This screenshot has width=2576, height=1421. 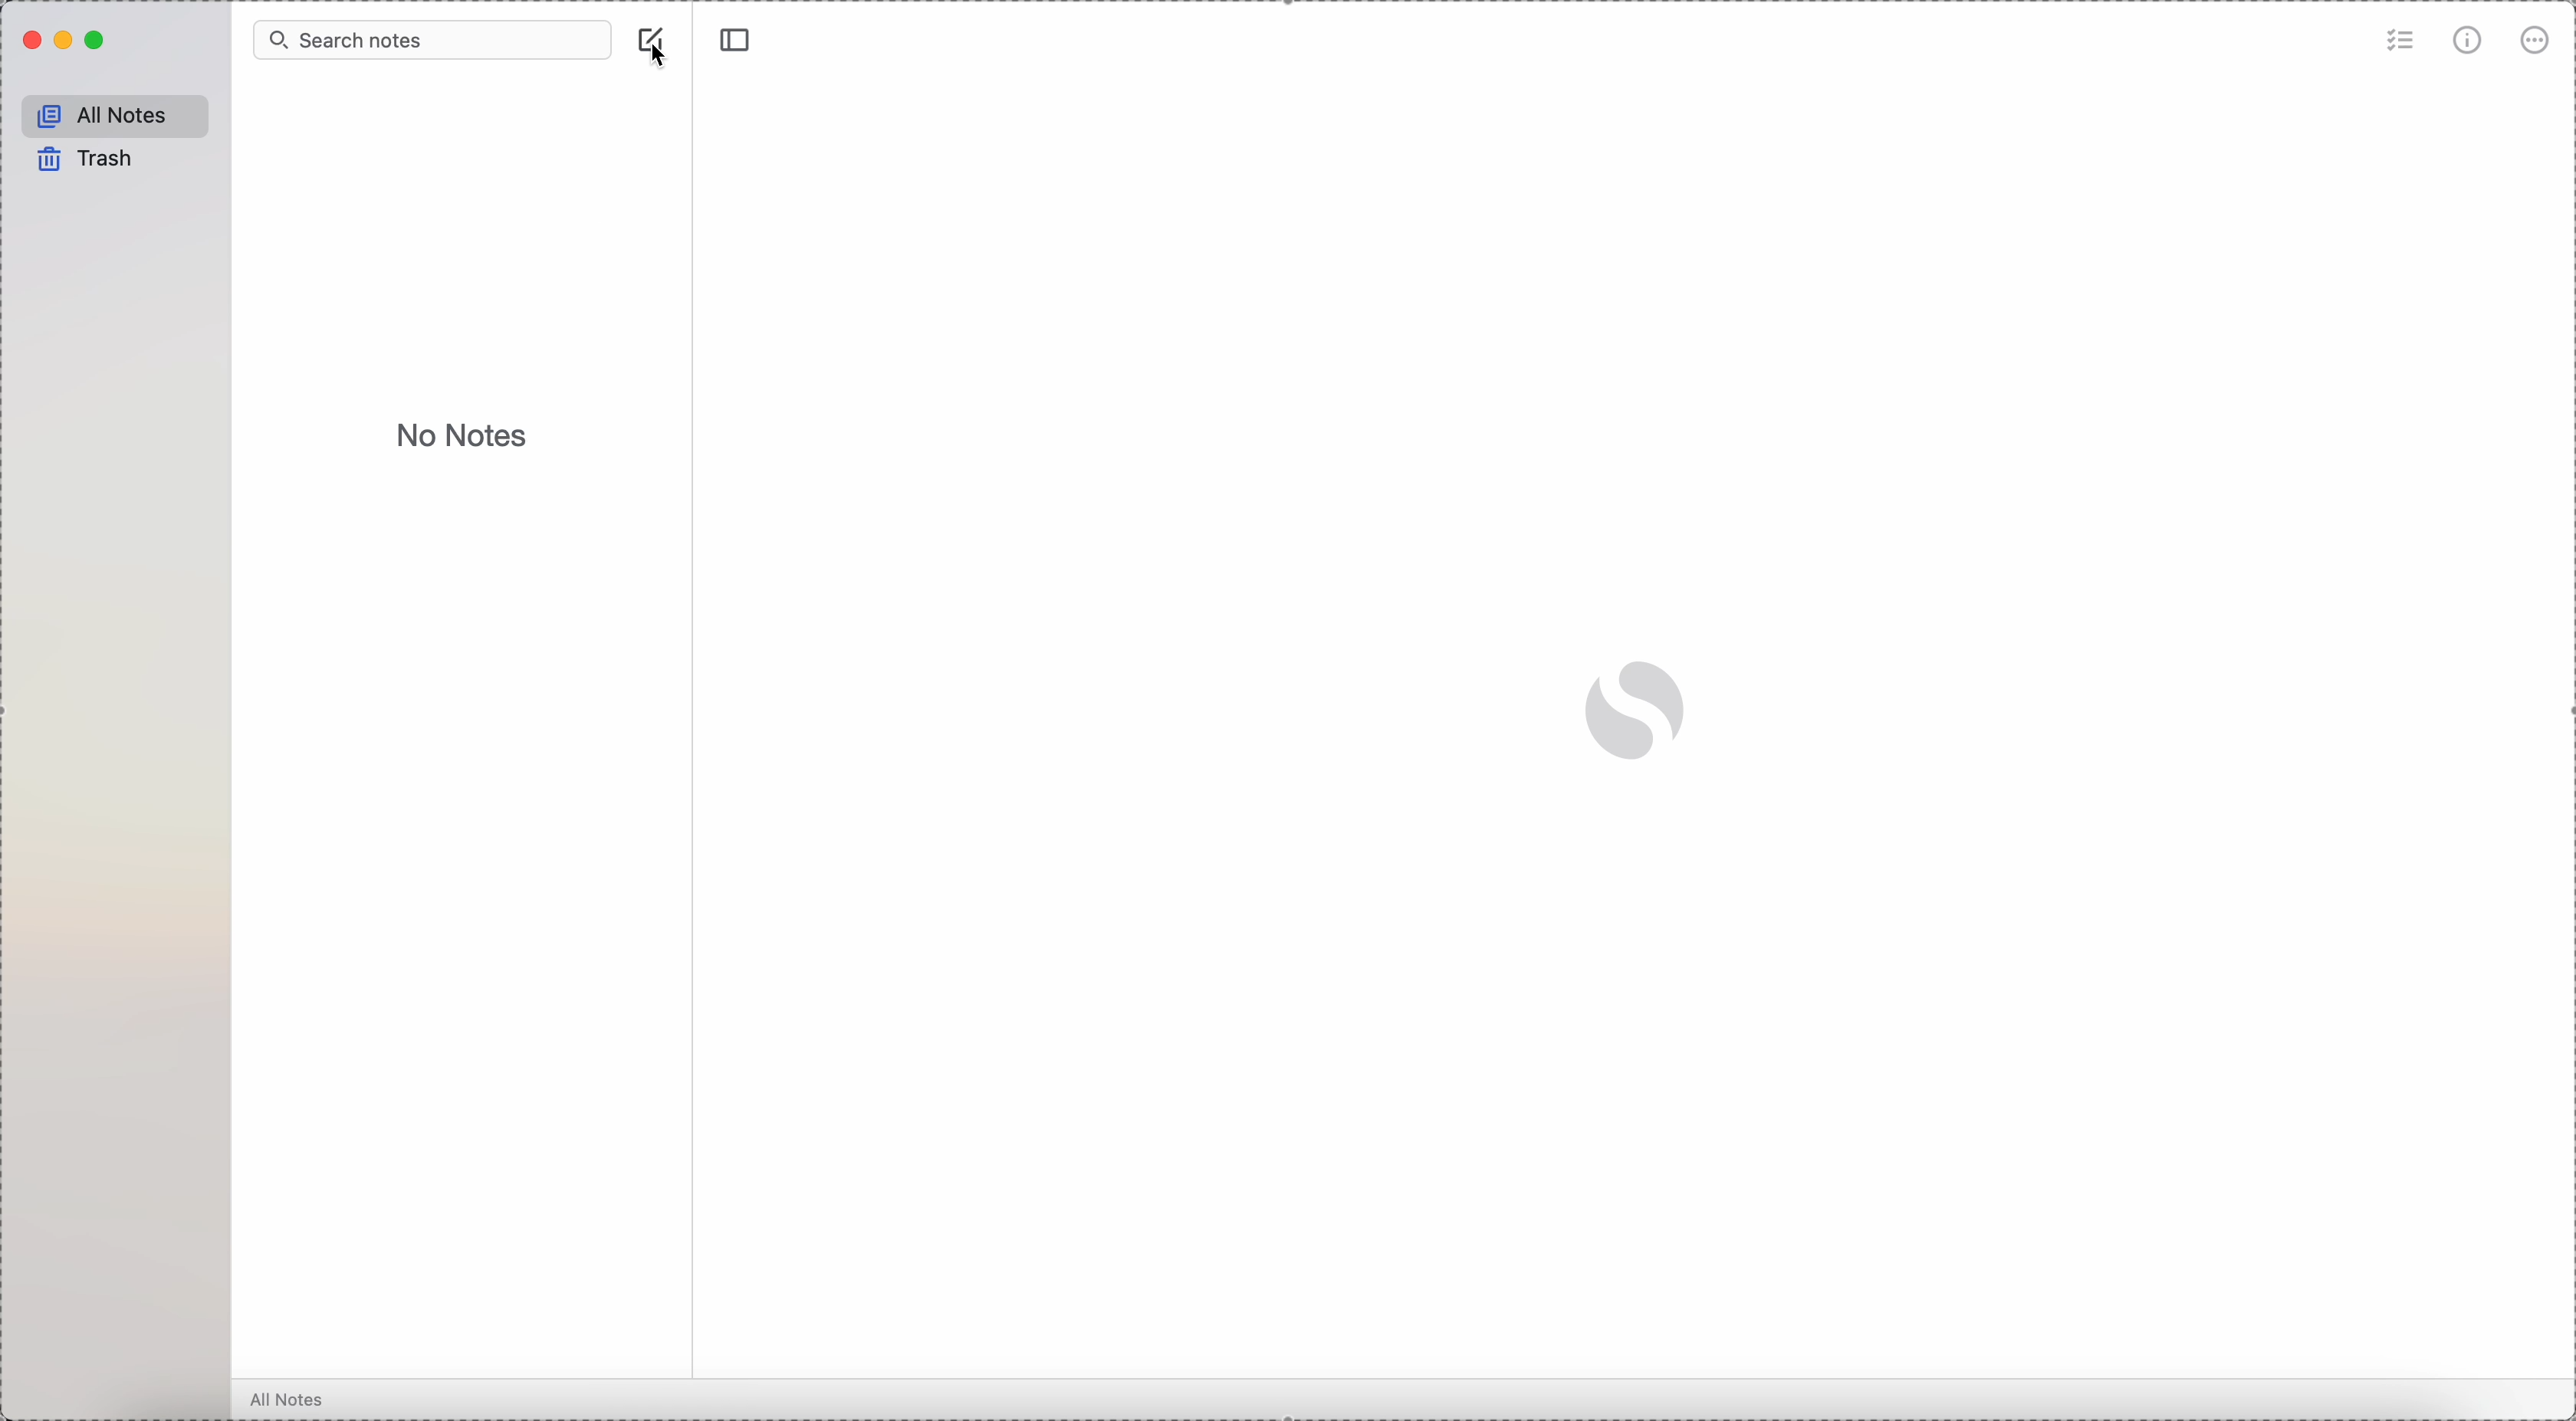 What do you see at coordinates (2397, 43) in the screenshot?
I see `check list` at bounding box center [2397, 43].